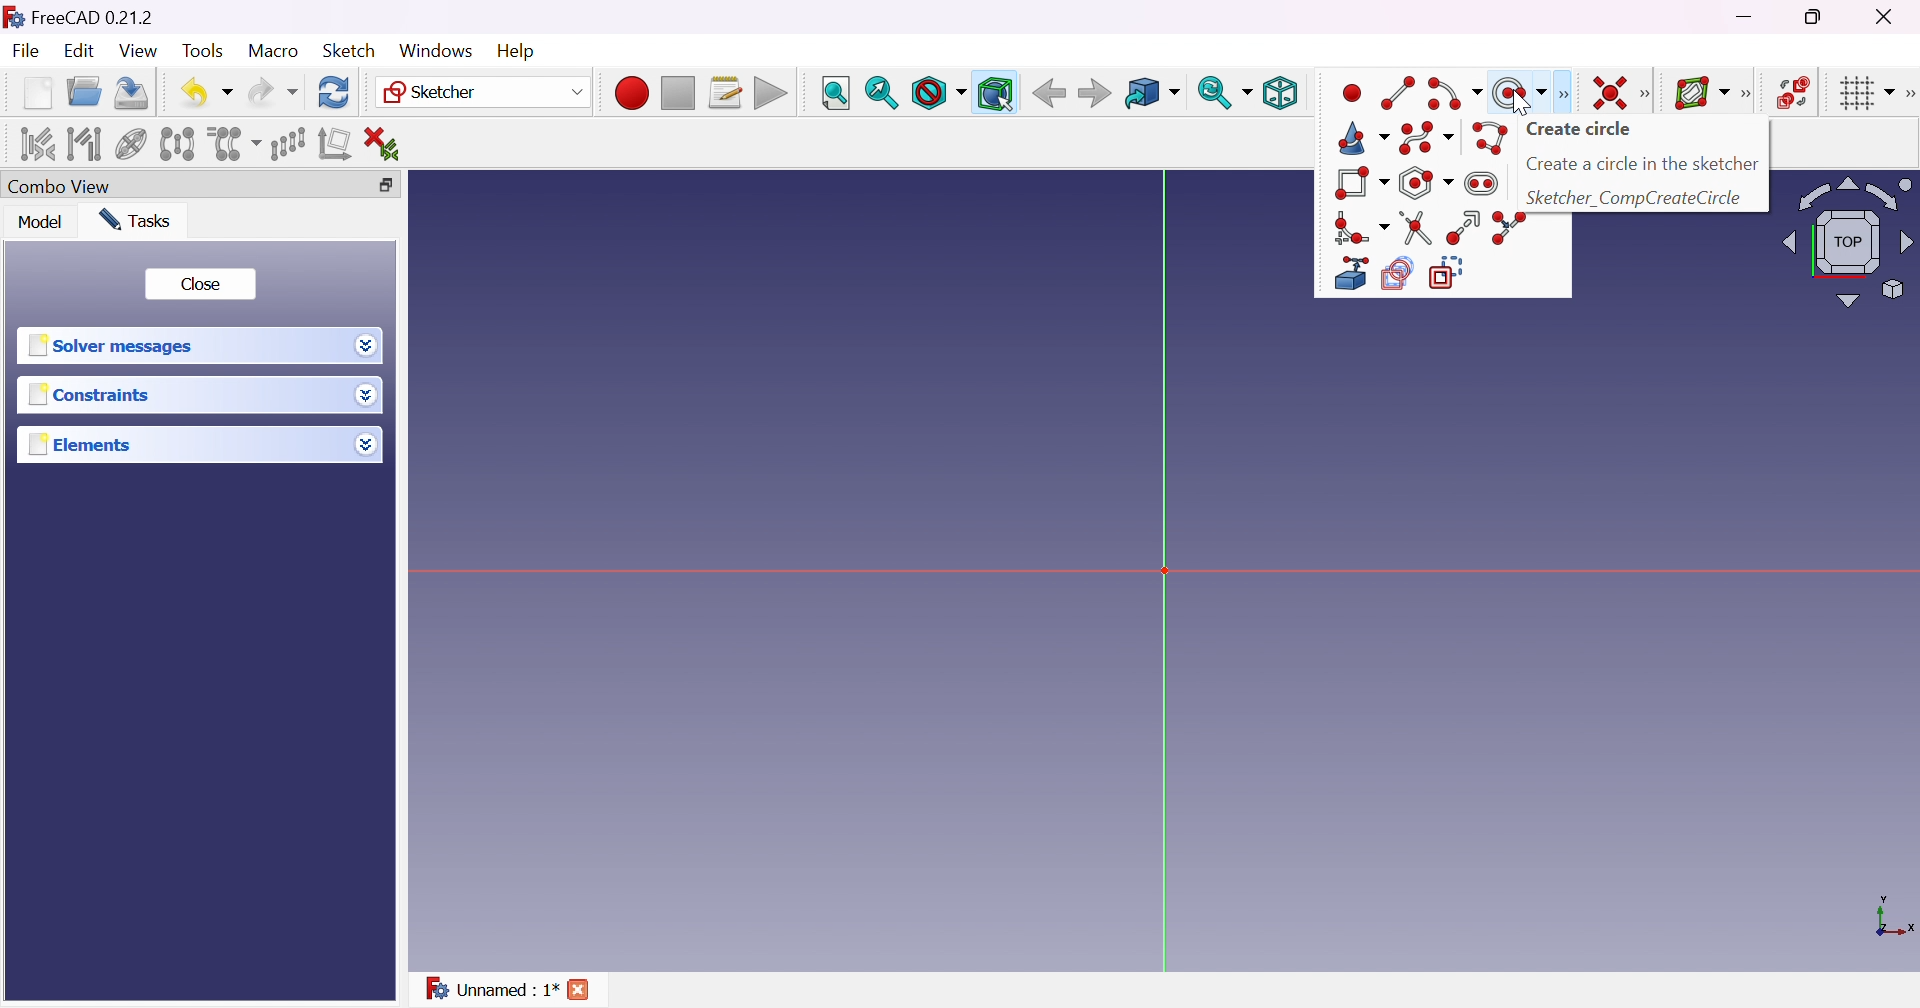  What do you see at coordinates (880, 94) in the screenshot?
I see `Fit selection` at bounding box center [880, 94].